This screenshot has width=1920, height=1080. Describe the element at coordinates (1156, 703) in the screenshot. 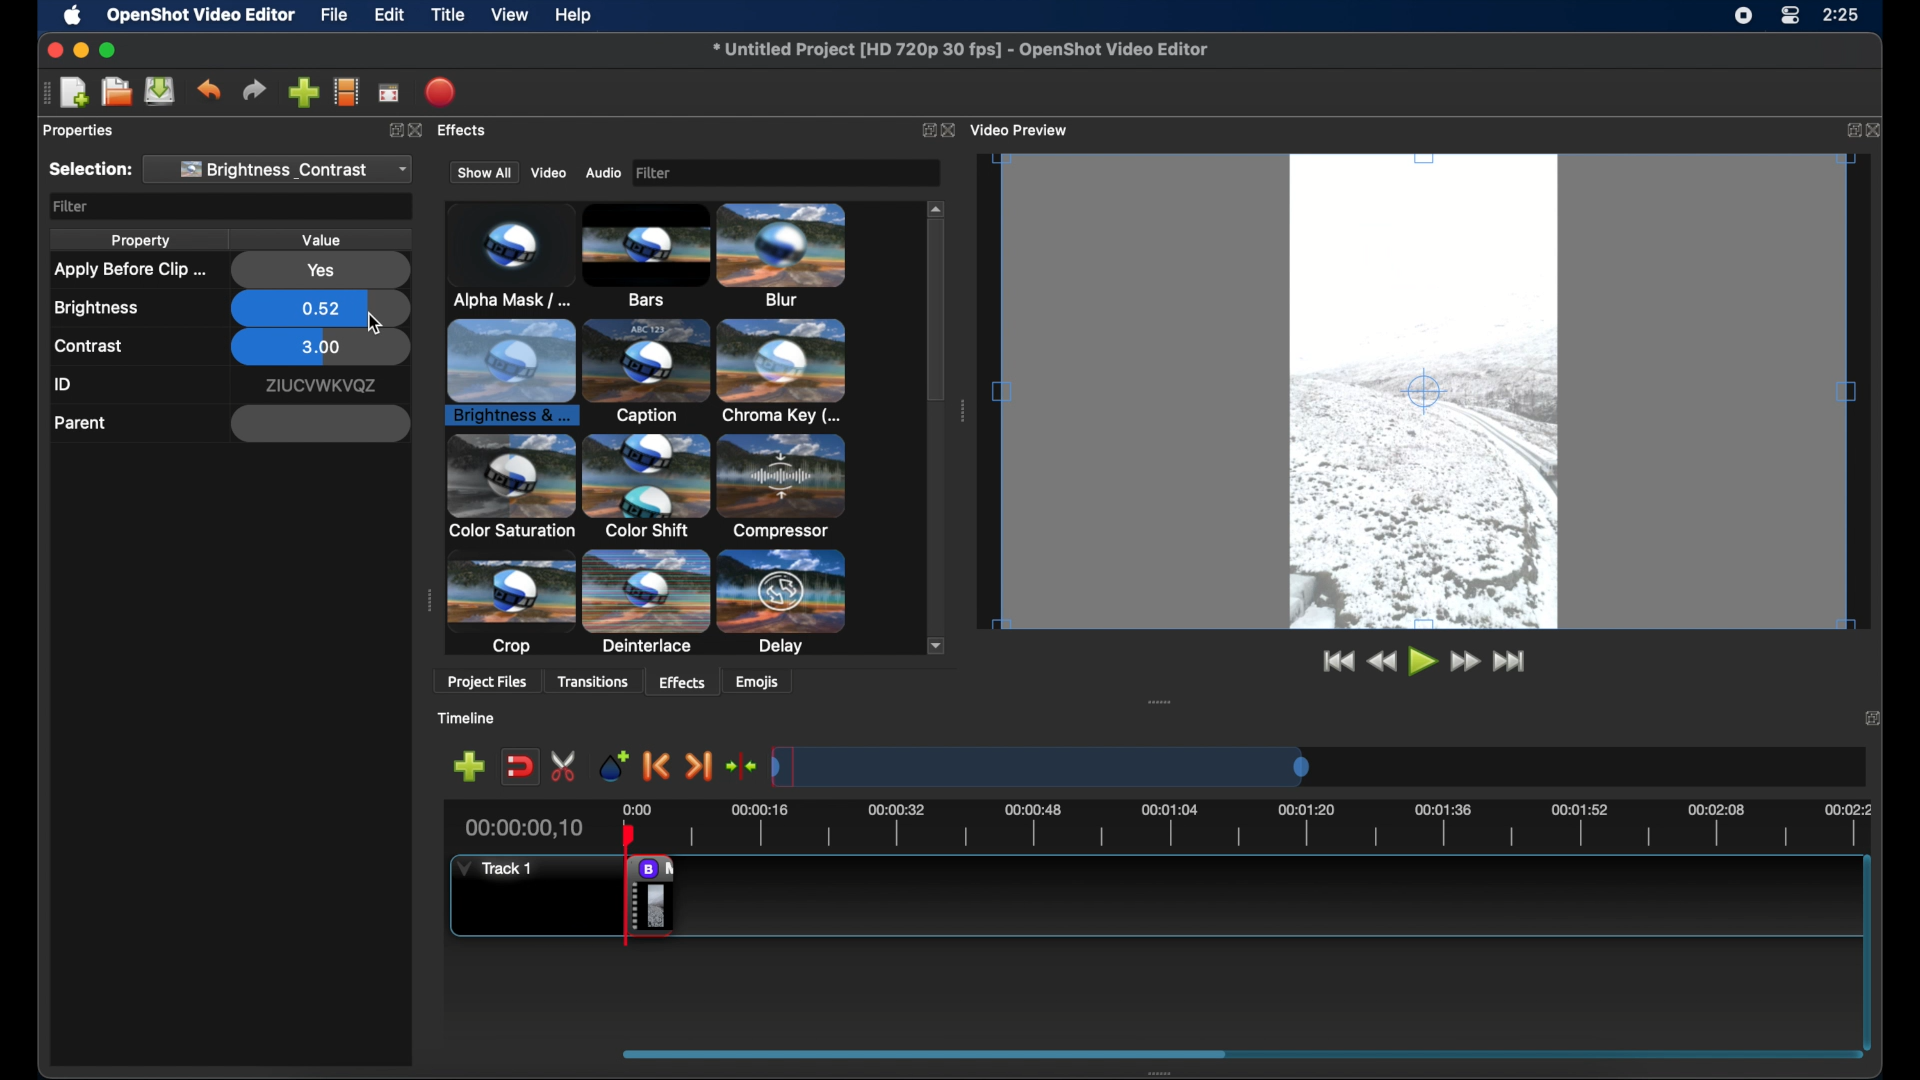

I see `drag handle` at that location.